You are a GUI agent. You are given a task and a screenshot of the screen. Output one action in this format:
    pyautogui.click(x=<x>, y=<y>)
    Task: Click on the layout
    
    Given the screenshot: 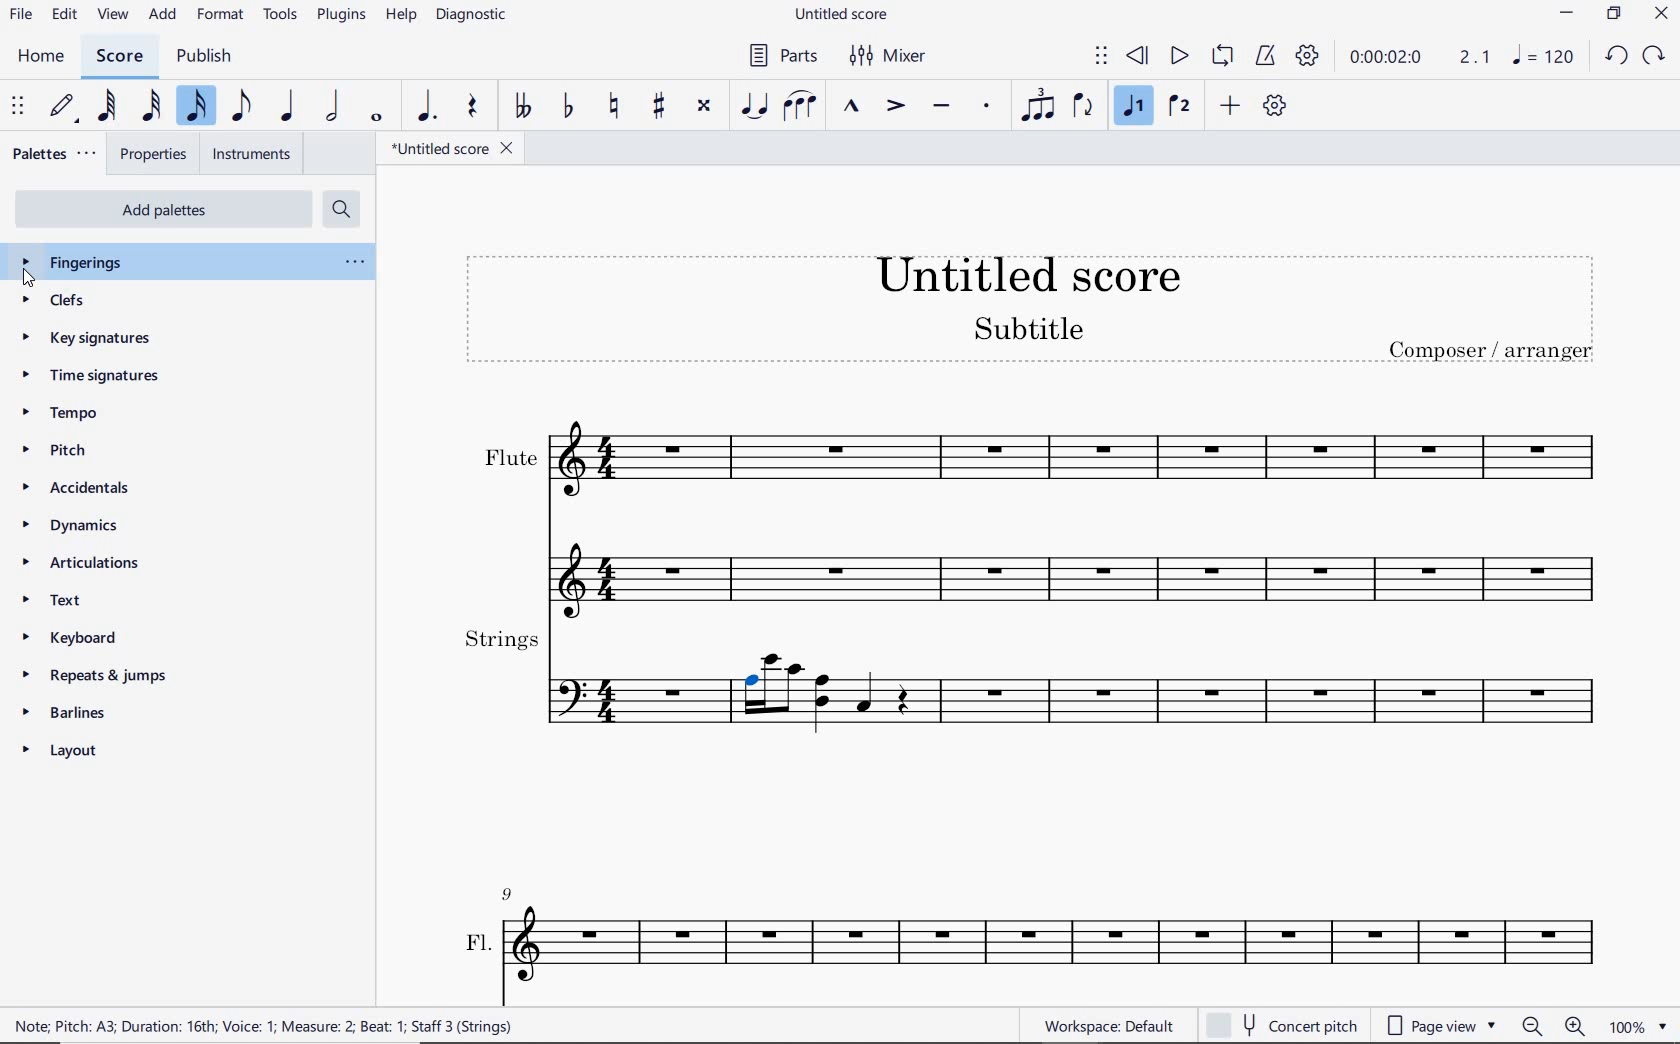 What is the action you would take?
    pyautogui.click(x=97, y=752)
    